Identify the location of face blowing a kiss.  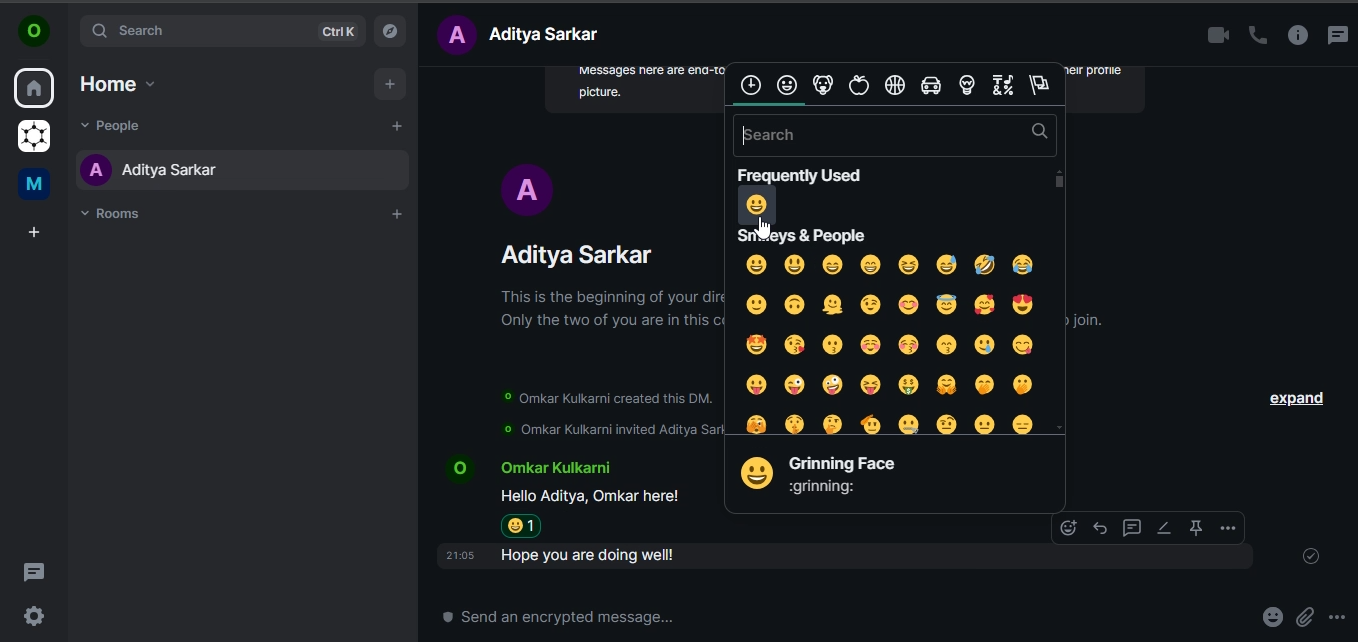
(794, 344).